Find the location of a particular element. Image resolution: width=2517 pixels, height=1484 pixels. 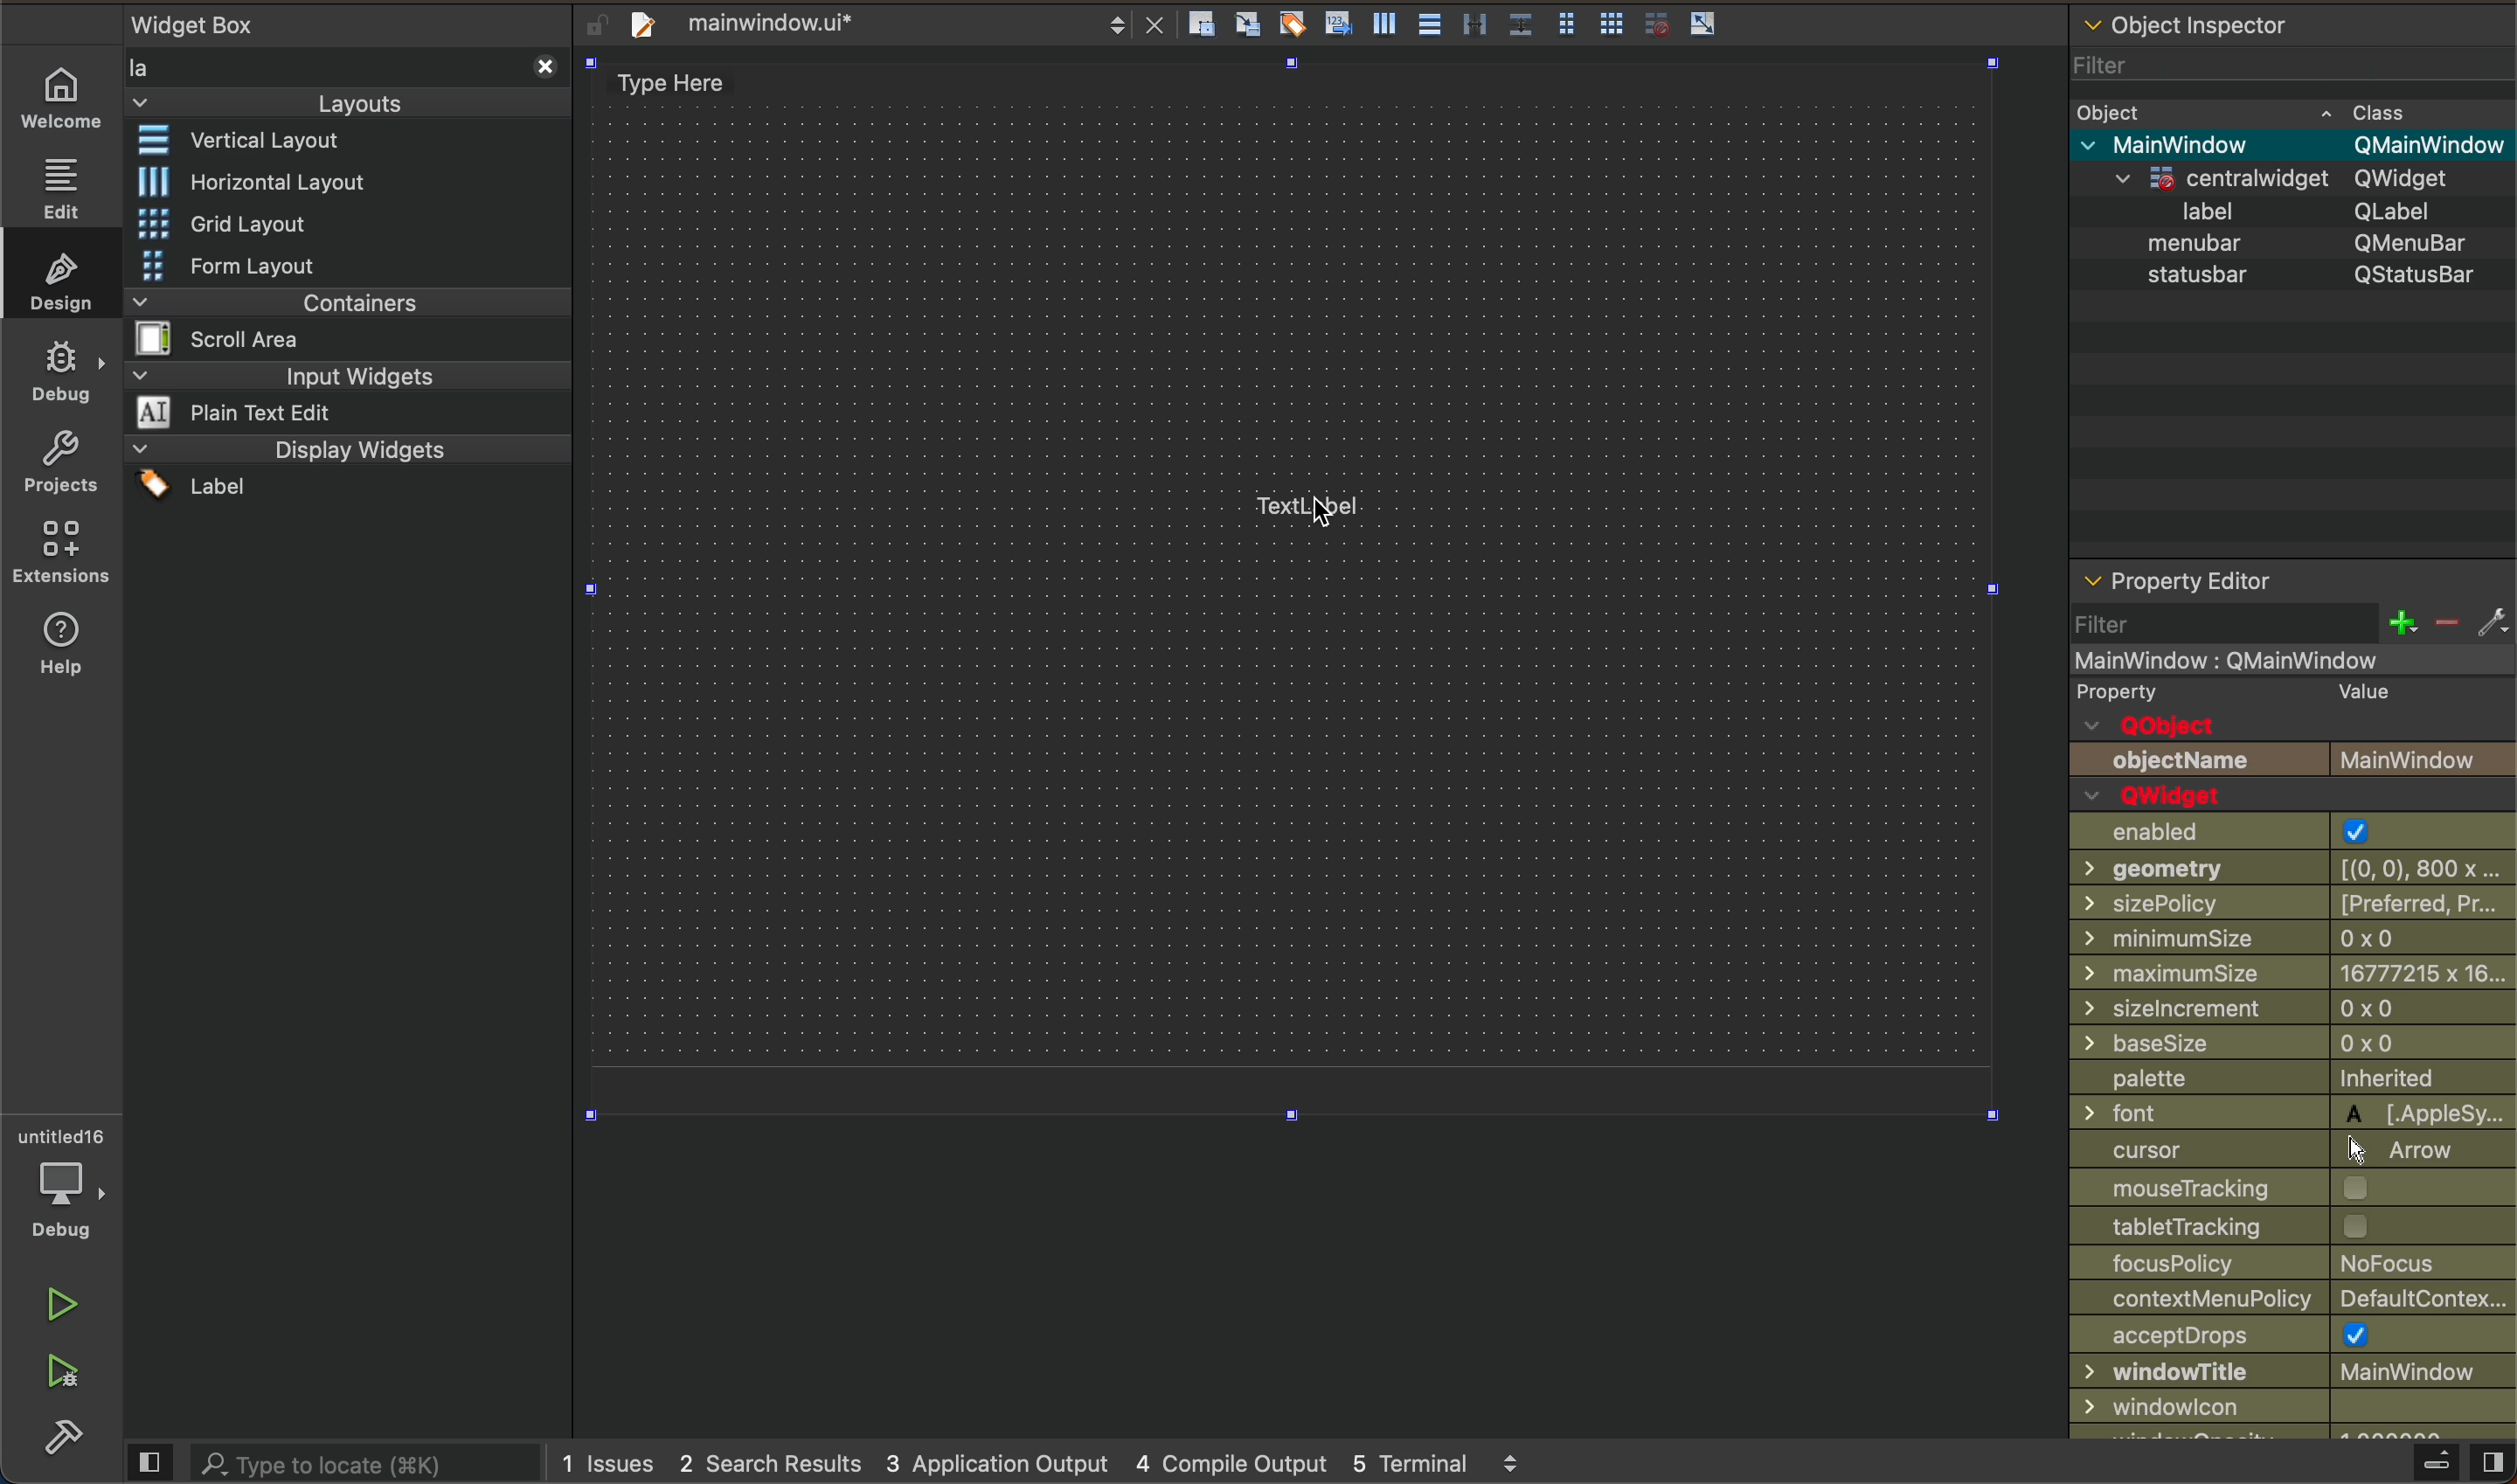

close is located at coordinates (535, 57).